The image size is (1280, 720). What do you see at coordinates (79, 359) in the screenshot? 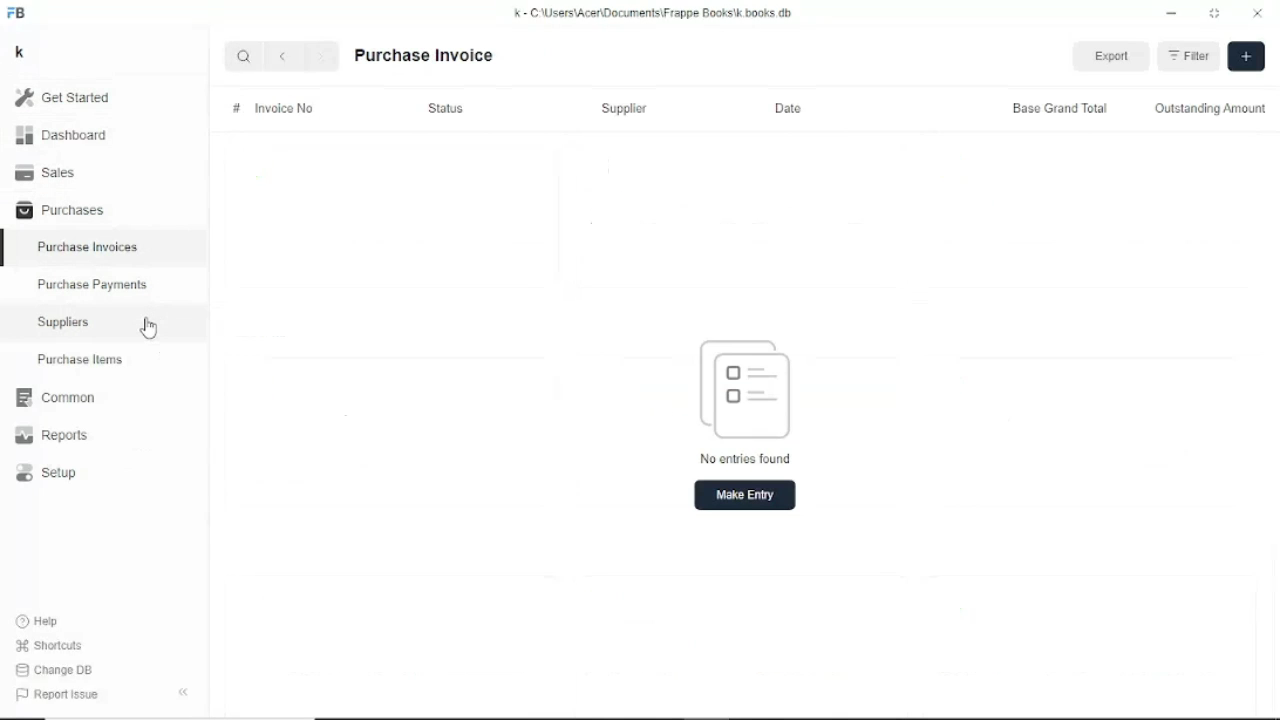
I see `Purchase items` at bounding box center [79, 359].